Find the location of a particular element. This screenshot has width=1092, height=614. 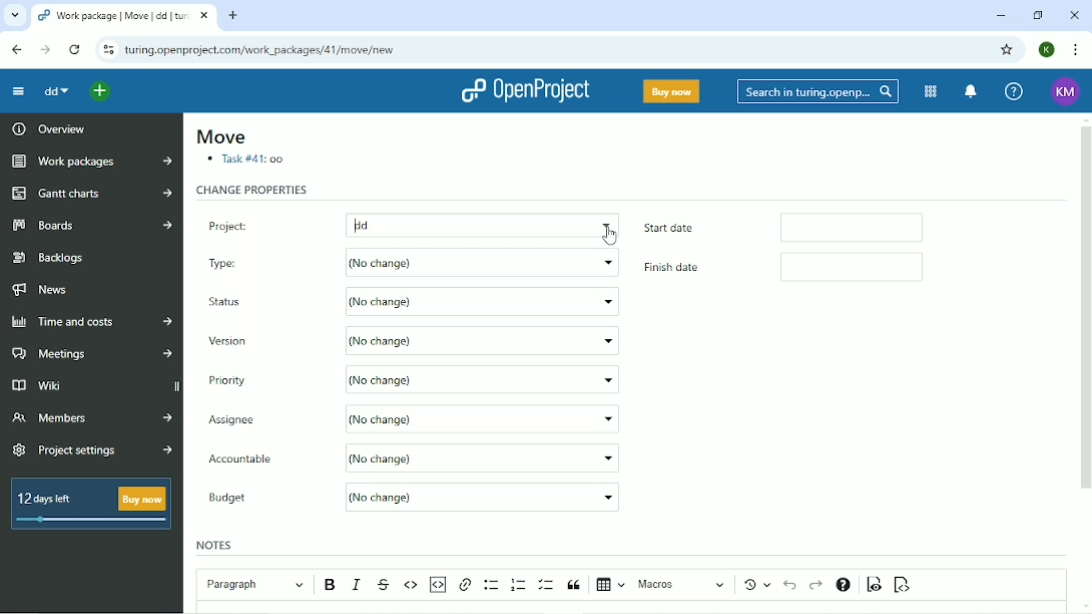

Code is located at coordinates (411, 584).